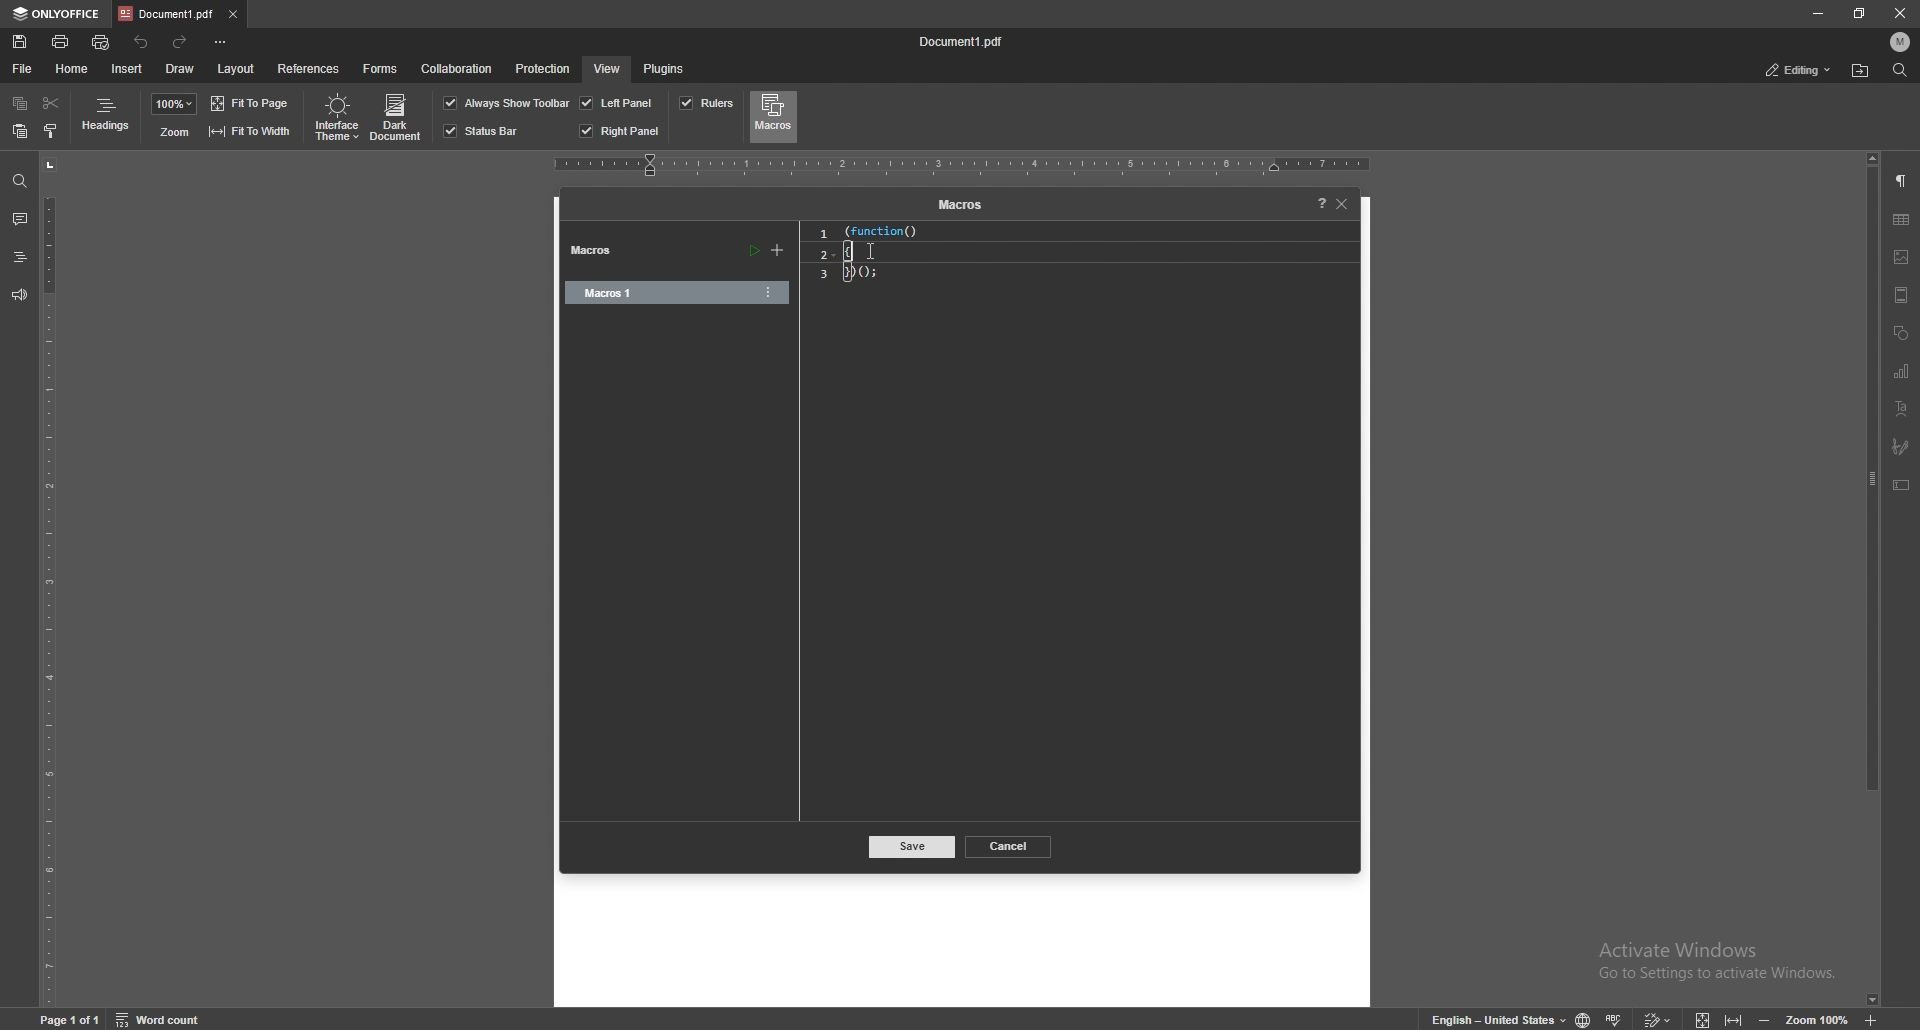  What do you see at coordinates (309, 67) in the screenshot?
I see `references` at bounding box center [309, 67].